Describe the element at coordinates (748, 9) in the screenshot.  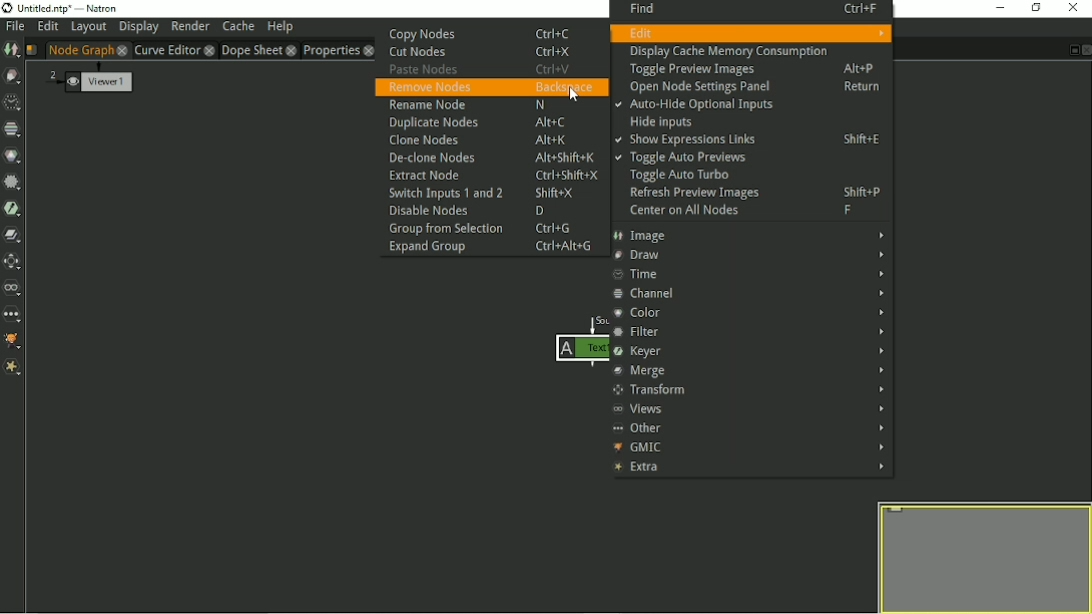
I see `Find` at that location.